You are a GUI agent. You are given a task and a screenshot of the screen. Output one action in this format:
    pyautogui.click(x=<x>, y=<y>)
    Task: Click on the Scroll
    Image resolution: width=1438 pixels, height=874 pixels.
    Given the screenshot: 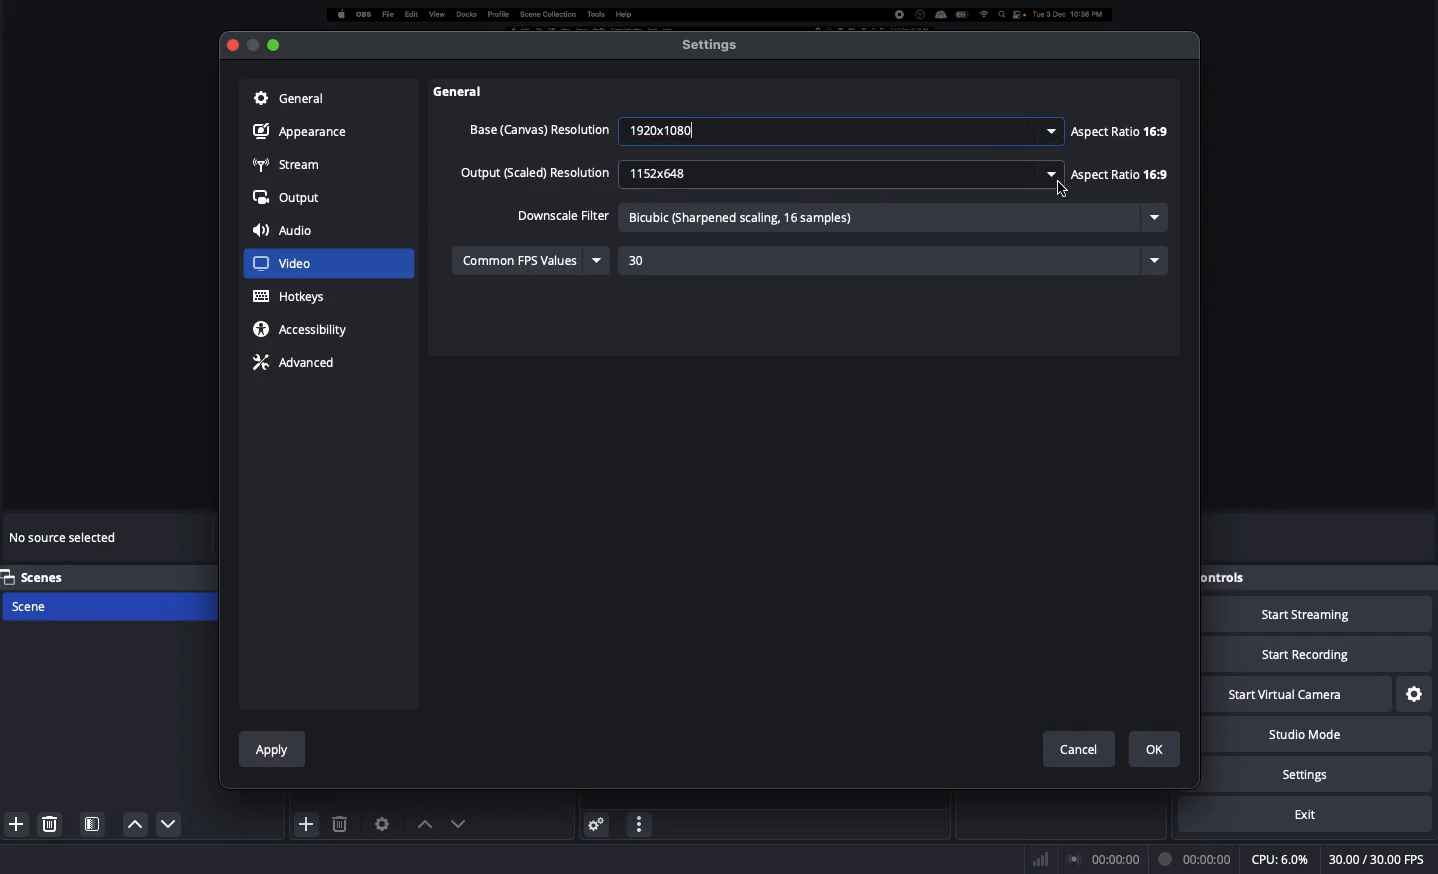 What is the action you would take?
    pyautogui.click(x=1181, y=395)
    